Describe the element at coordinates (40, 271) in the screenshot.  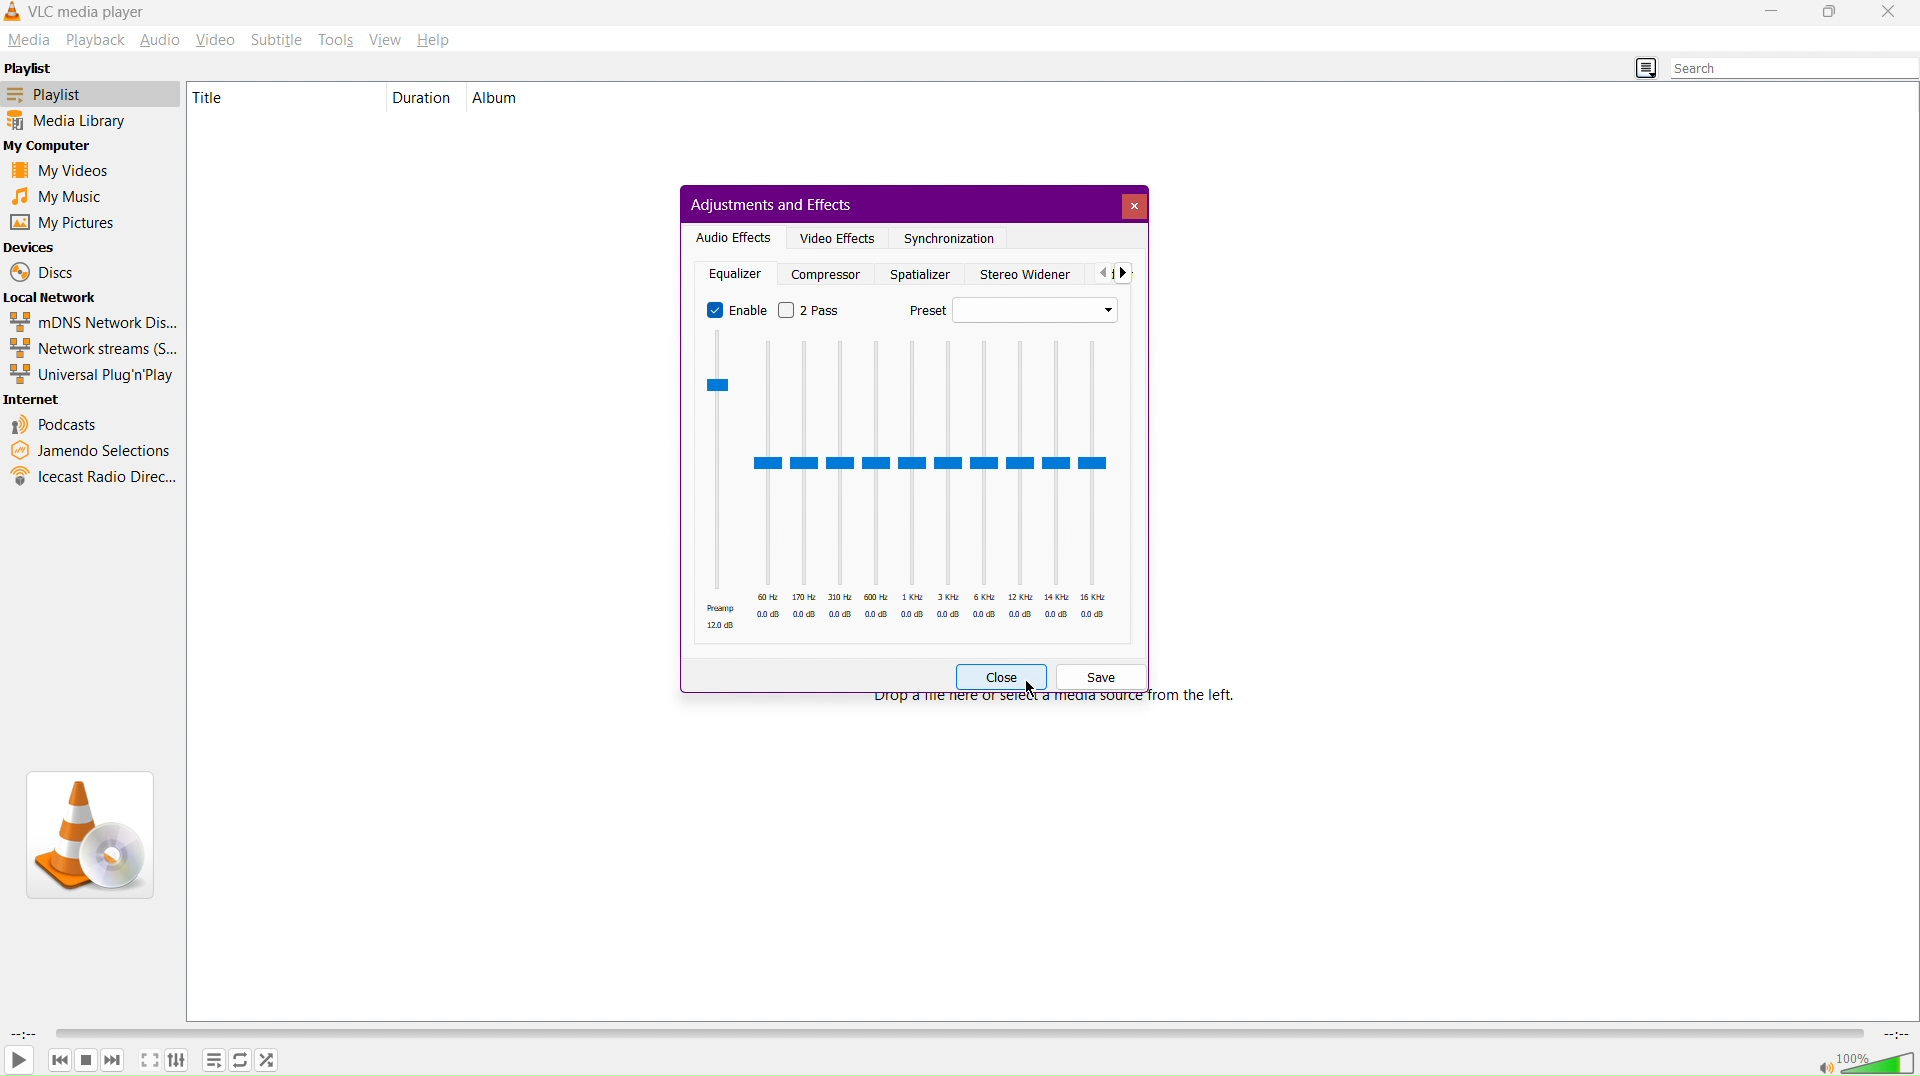
I see `Discs` at that location.